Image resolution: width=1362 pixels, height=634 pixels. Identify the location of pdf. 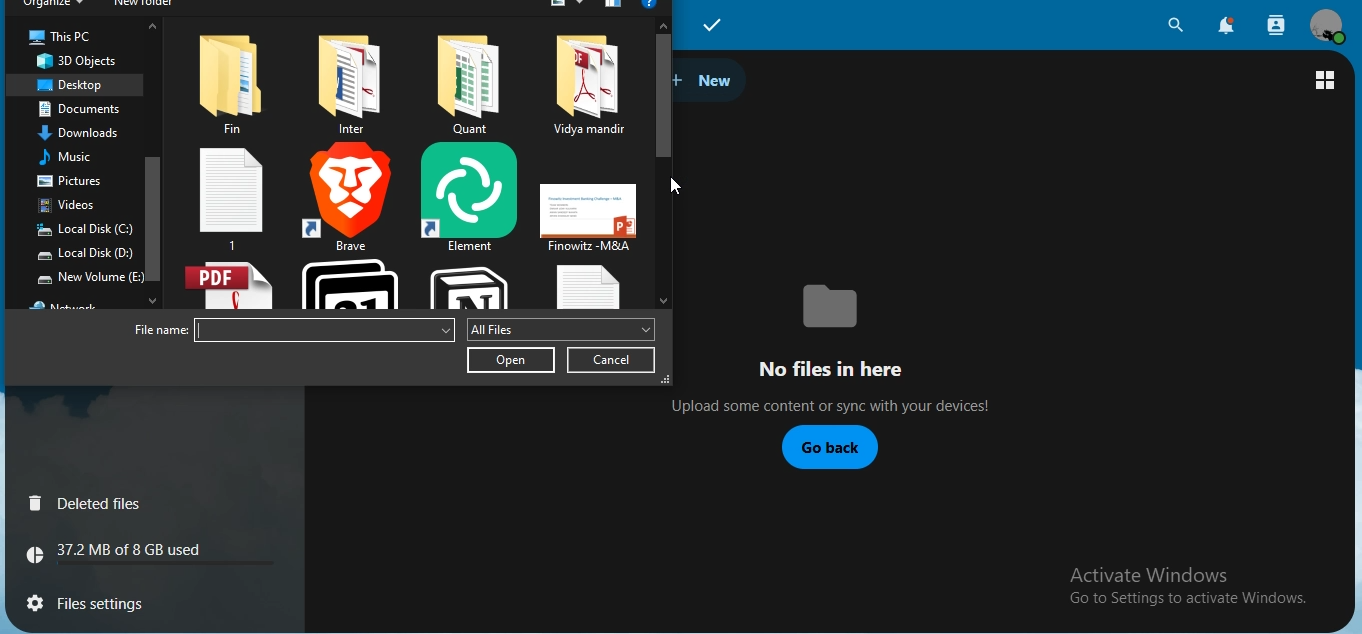
(227, 286).